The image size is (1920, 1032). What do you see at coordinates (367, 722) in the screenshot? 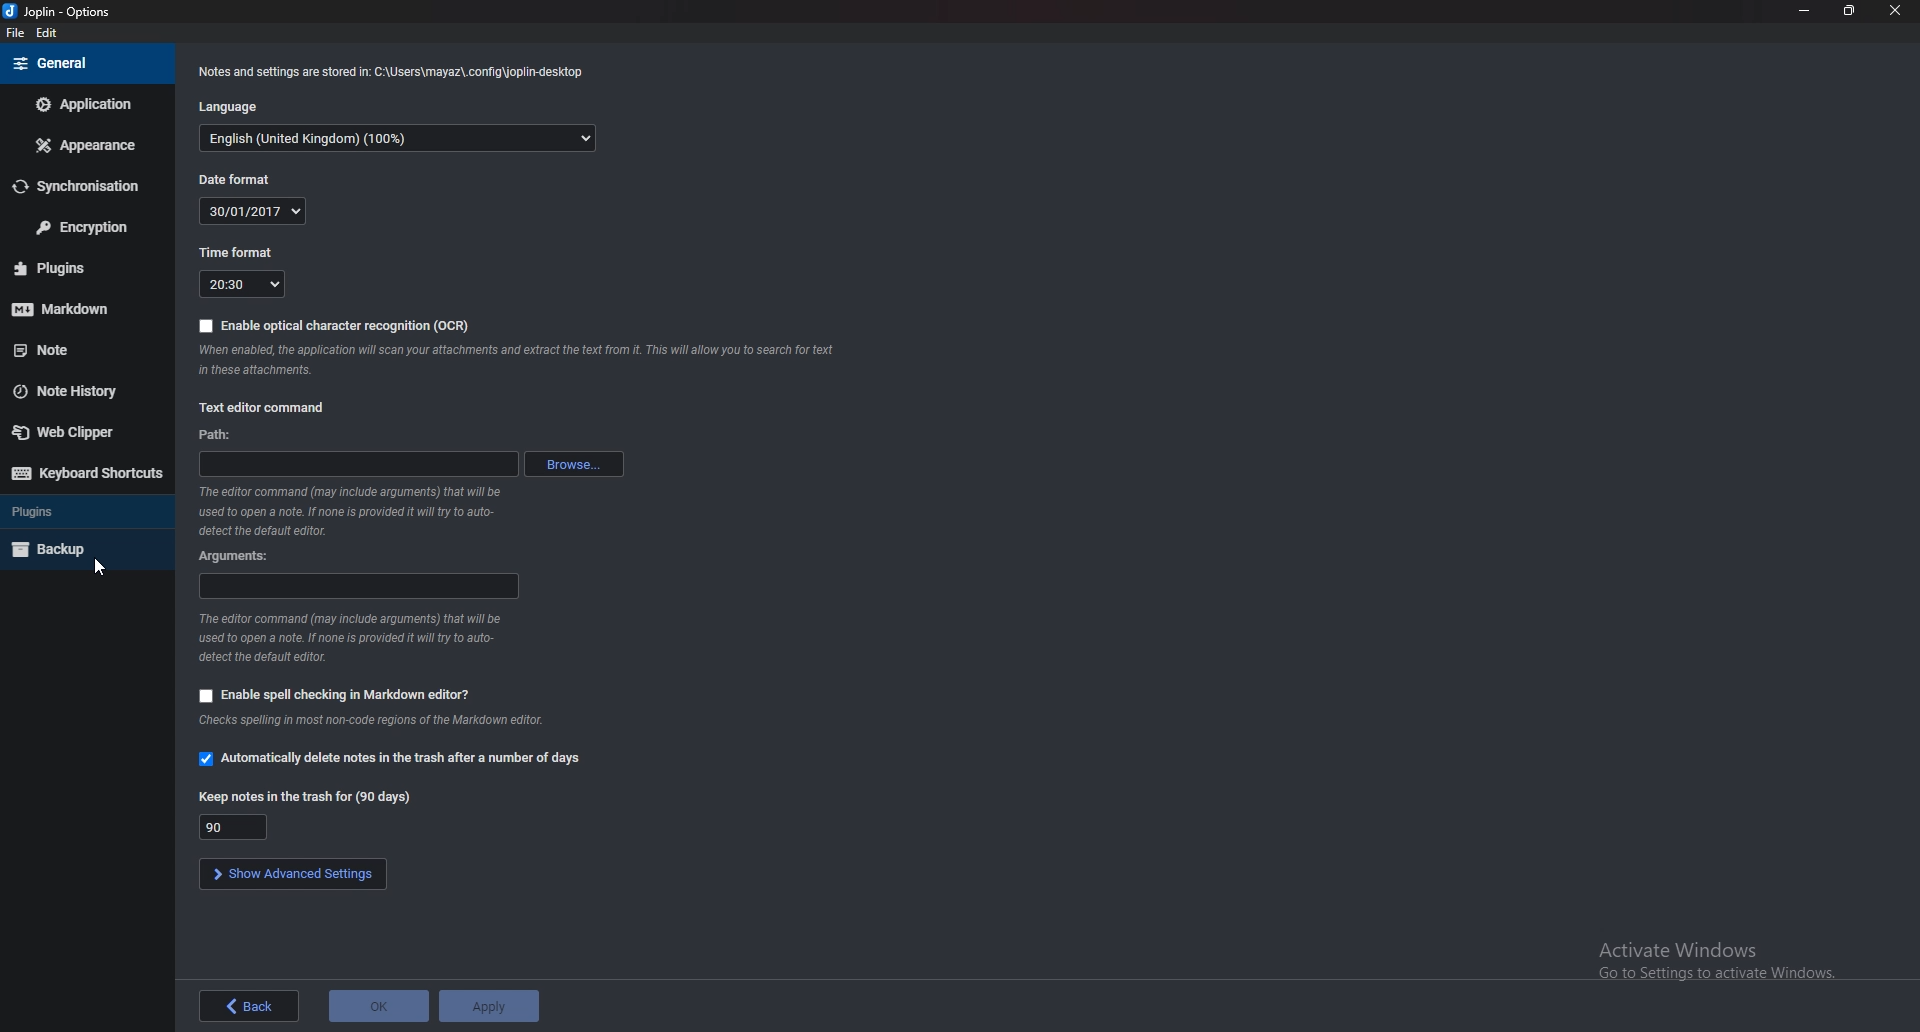
I see `Info` at bounding box center [367, 722].